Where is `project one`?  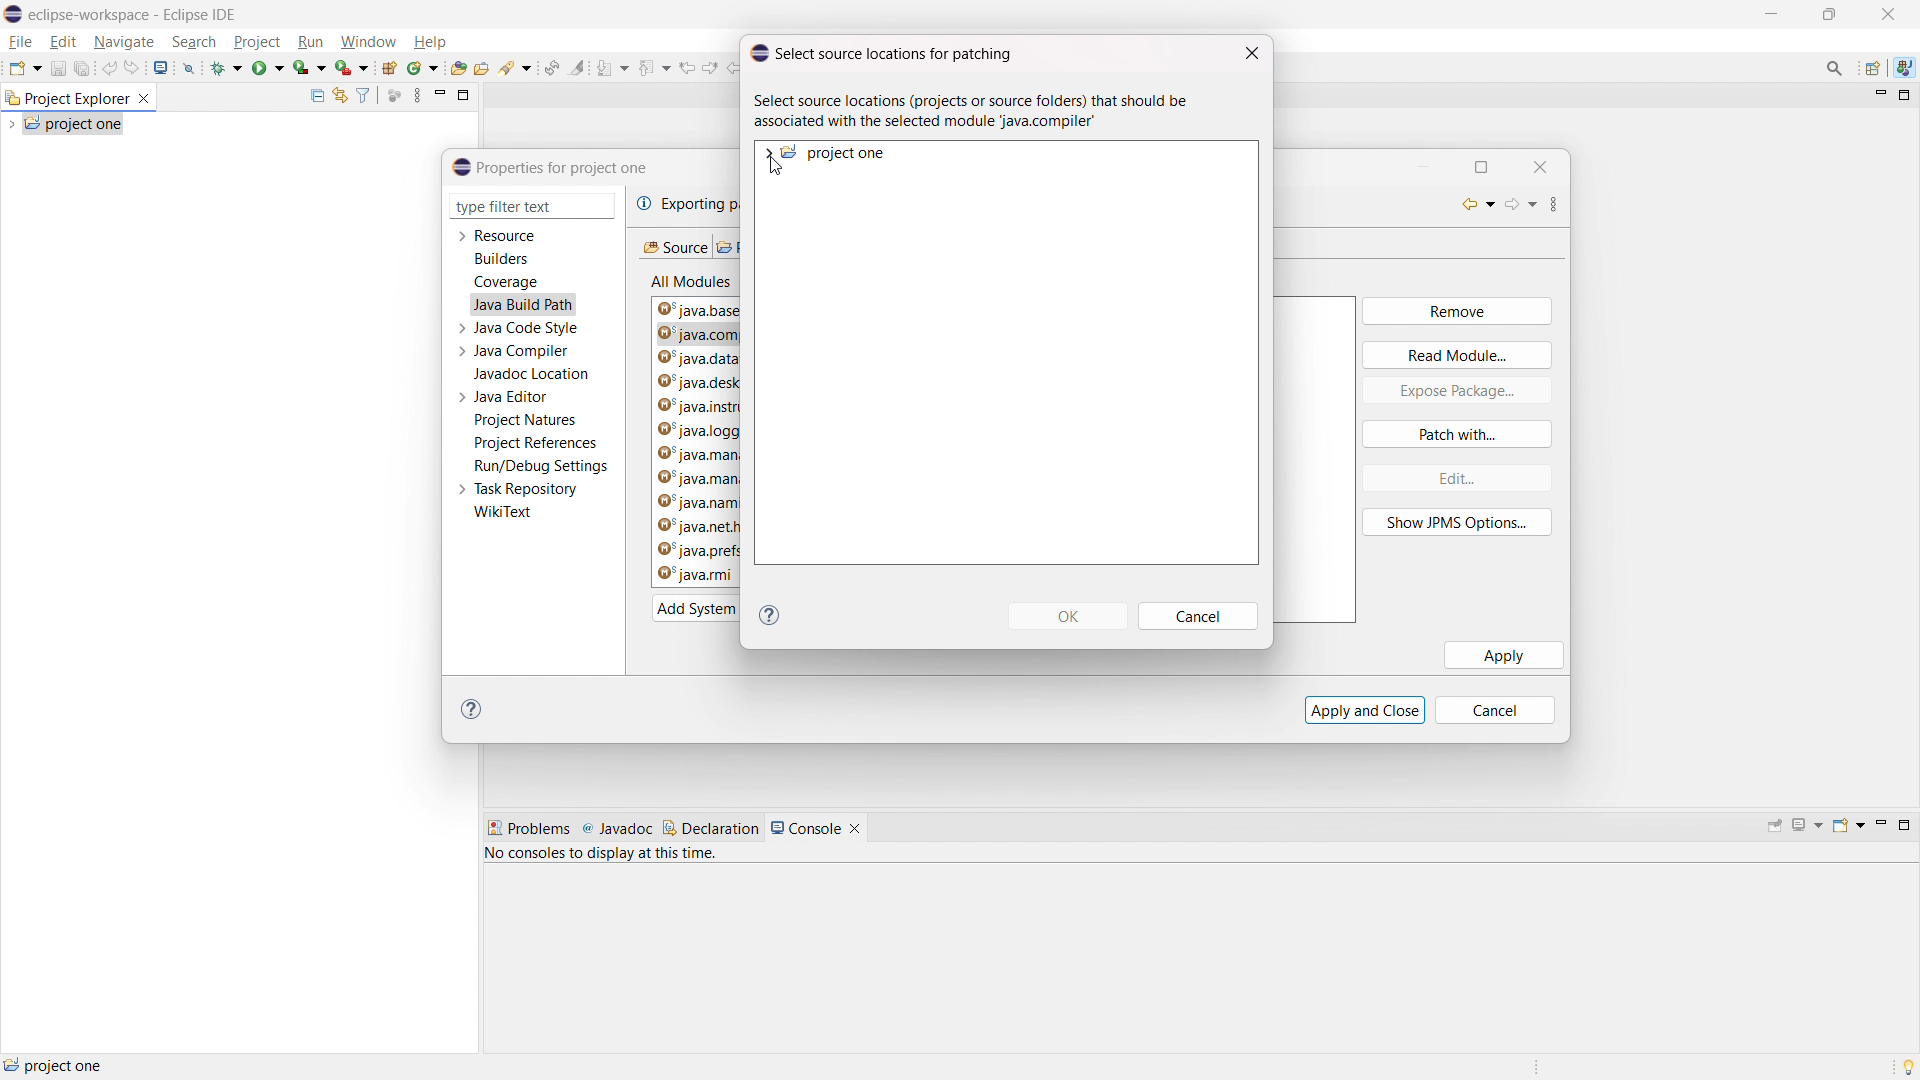
project one is located at coordinates (55, 1065).